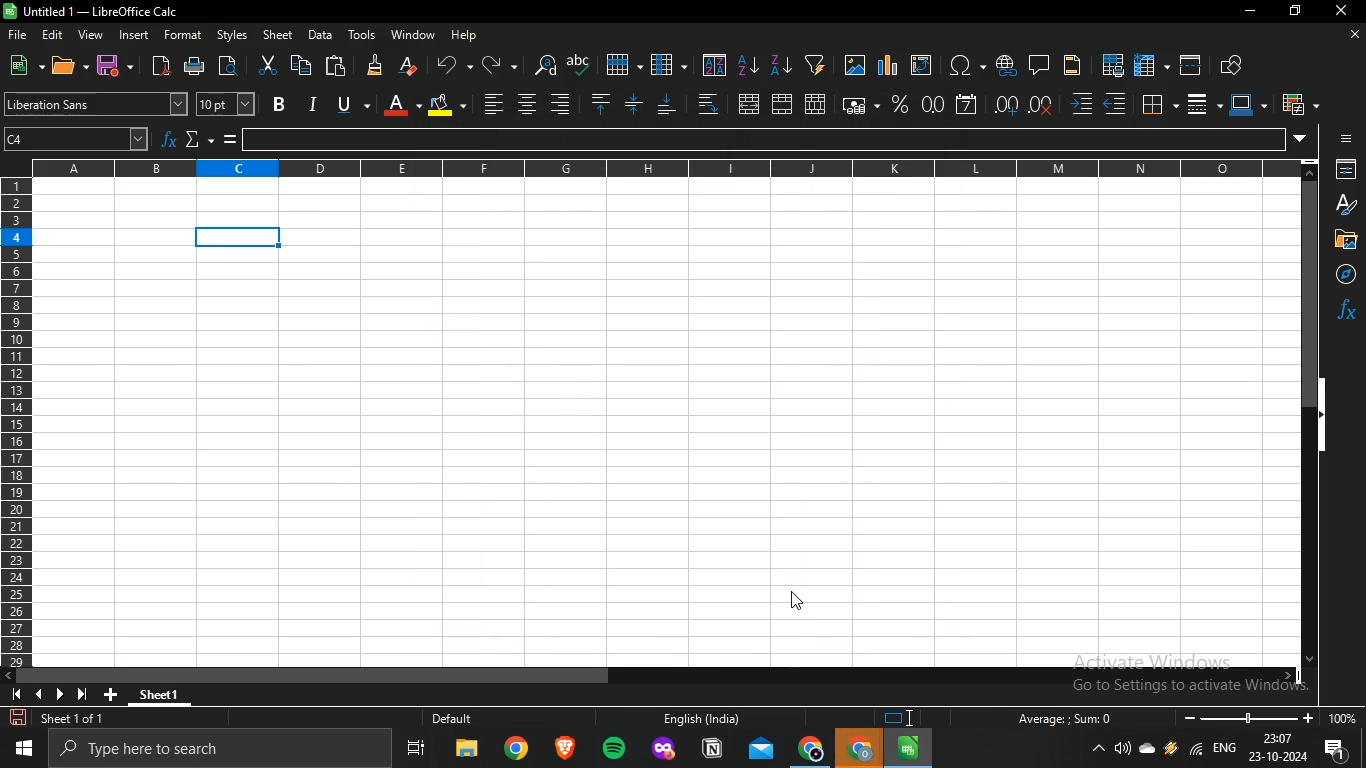  What do you see at coordinates (715, 65) in the screenshot?
I see `sort` at bounding box center [715, 65].